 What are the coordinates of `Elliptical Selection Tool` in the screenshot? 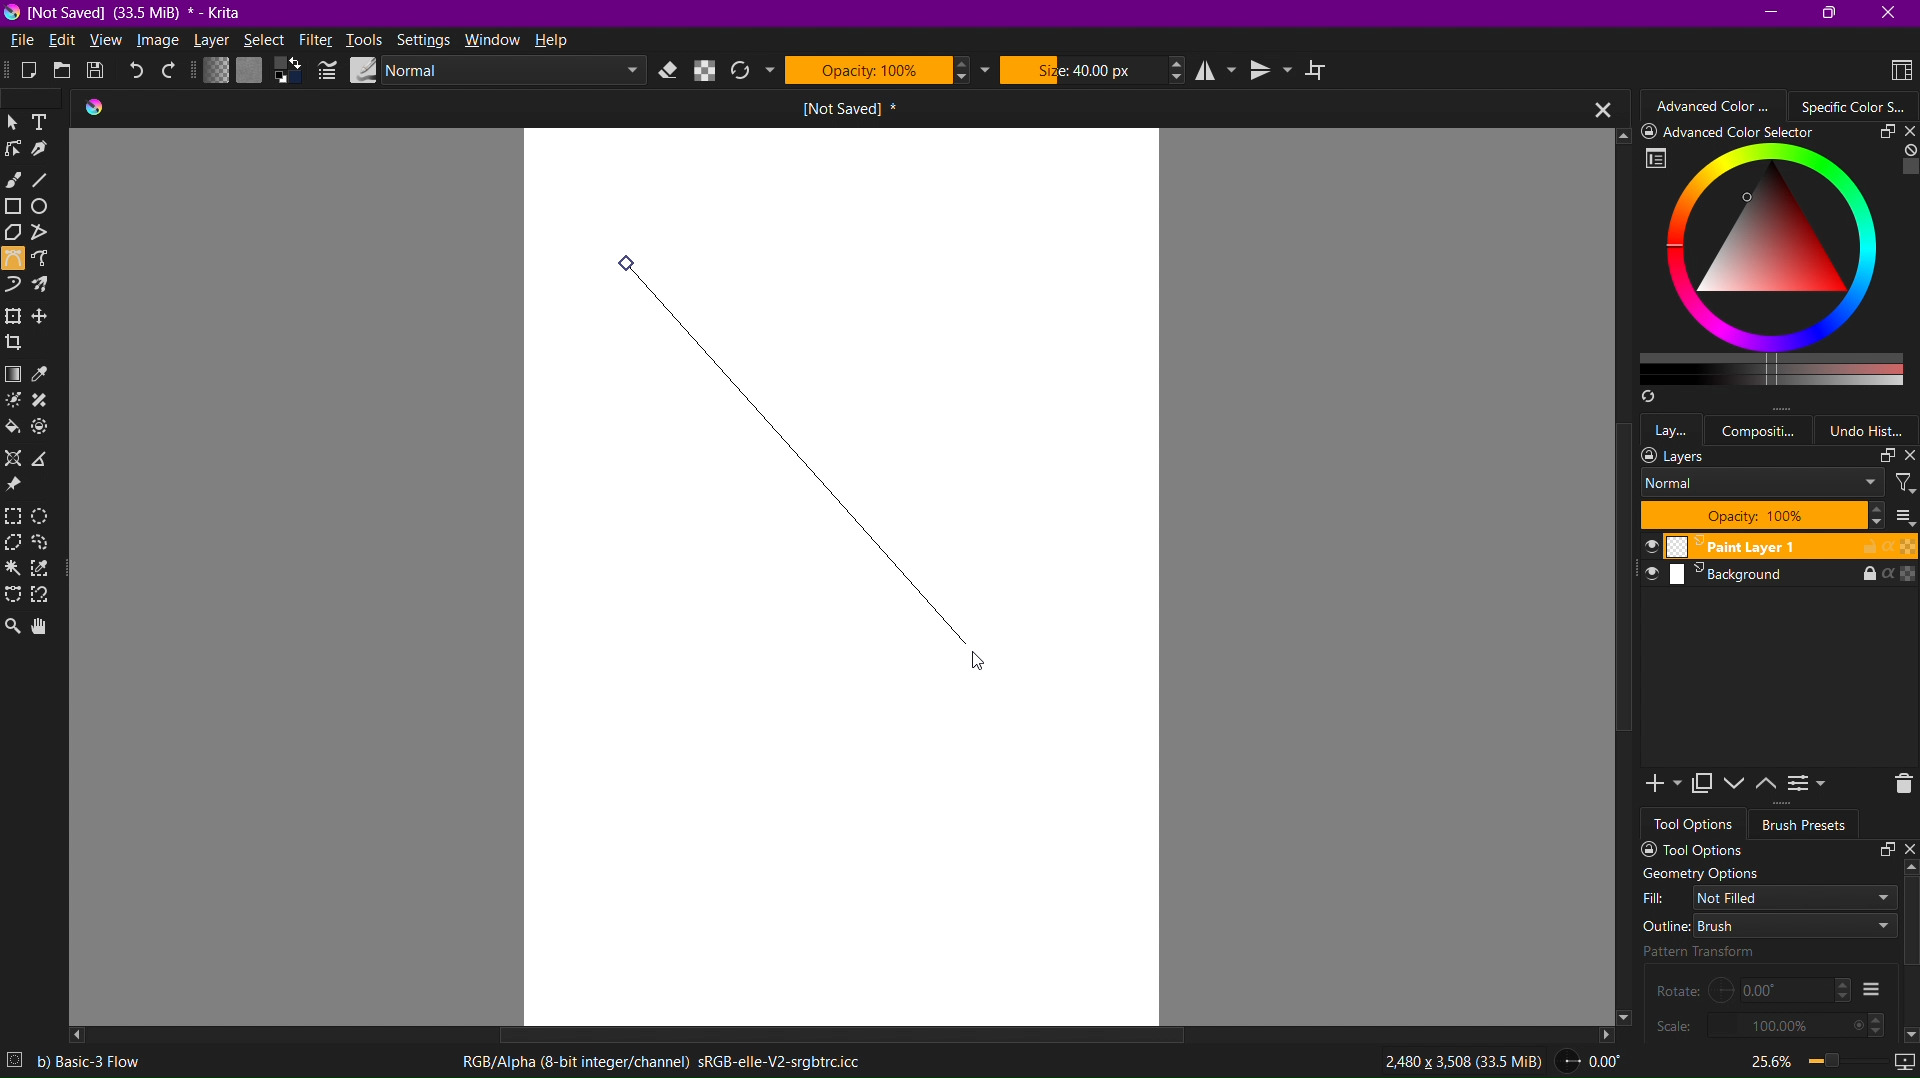 It's located at (49, 515).